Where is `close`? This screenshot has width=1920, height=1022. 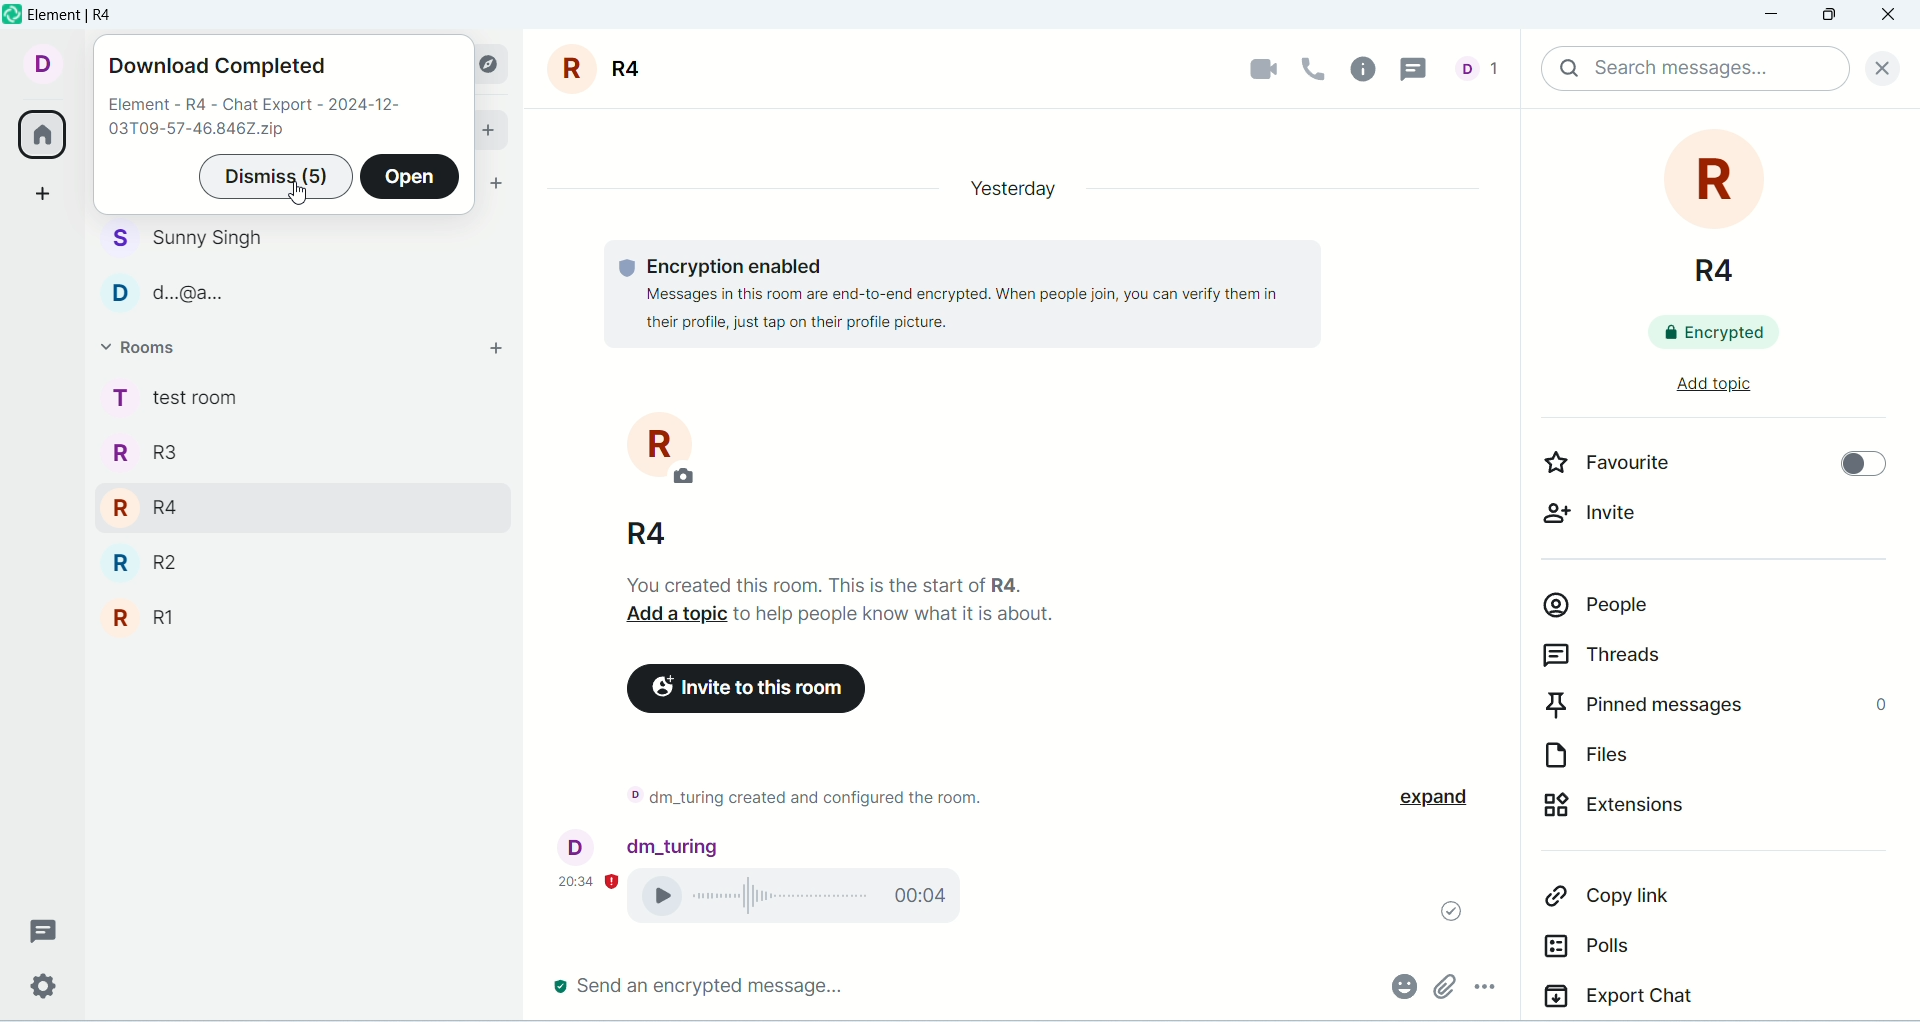 close is located at coordinates (1891, 16).